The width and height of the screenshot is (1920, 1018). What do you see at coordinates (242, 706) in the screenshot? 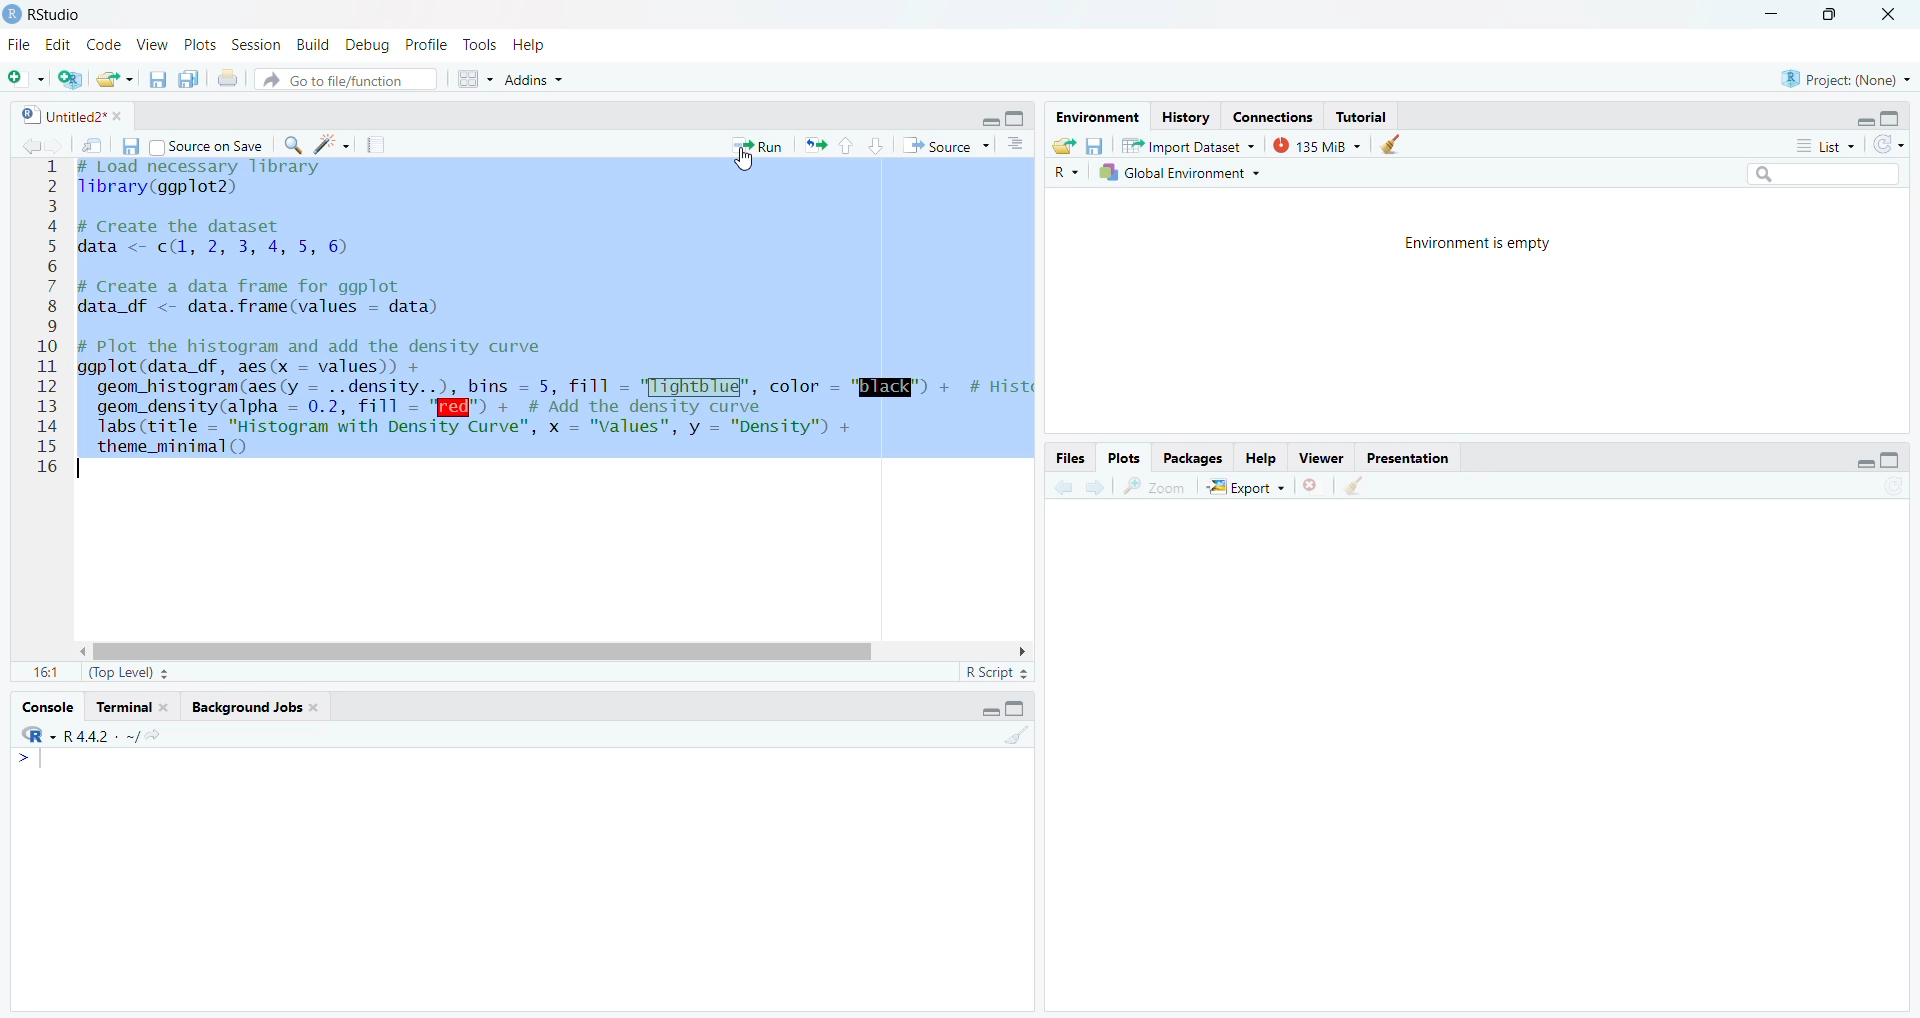
I see `Background Jobs` at bounding box center [242, 706].